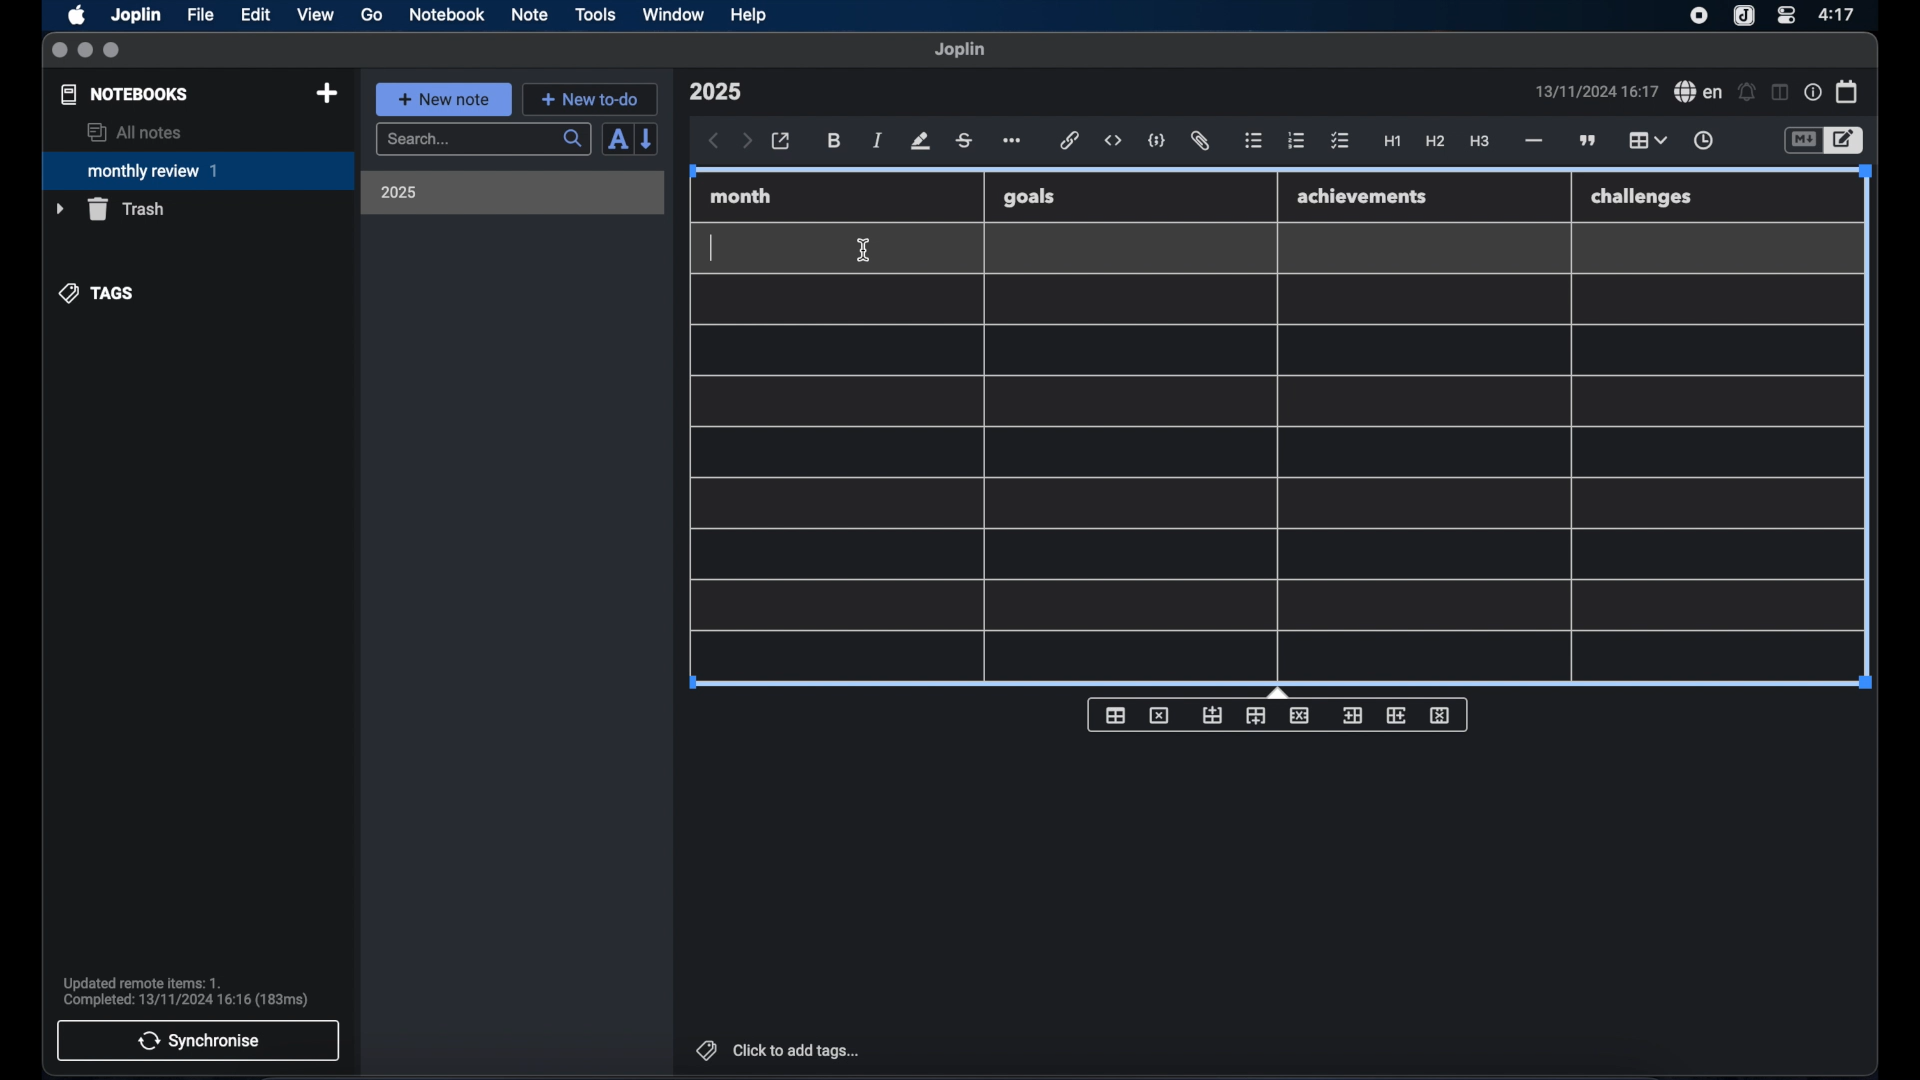  Describe the element at coordinates (399, 192) in the screenshot. I see `2025` at that location.